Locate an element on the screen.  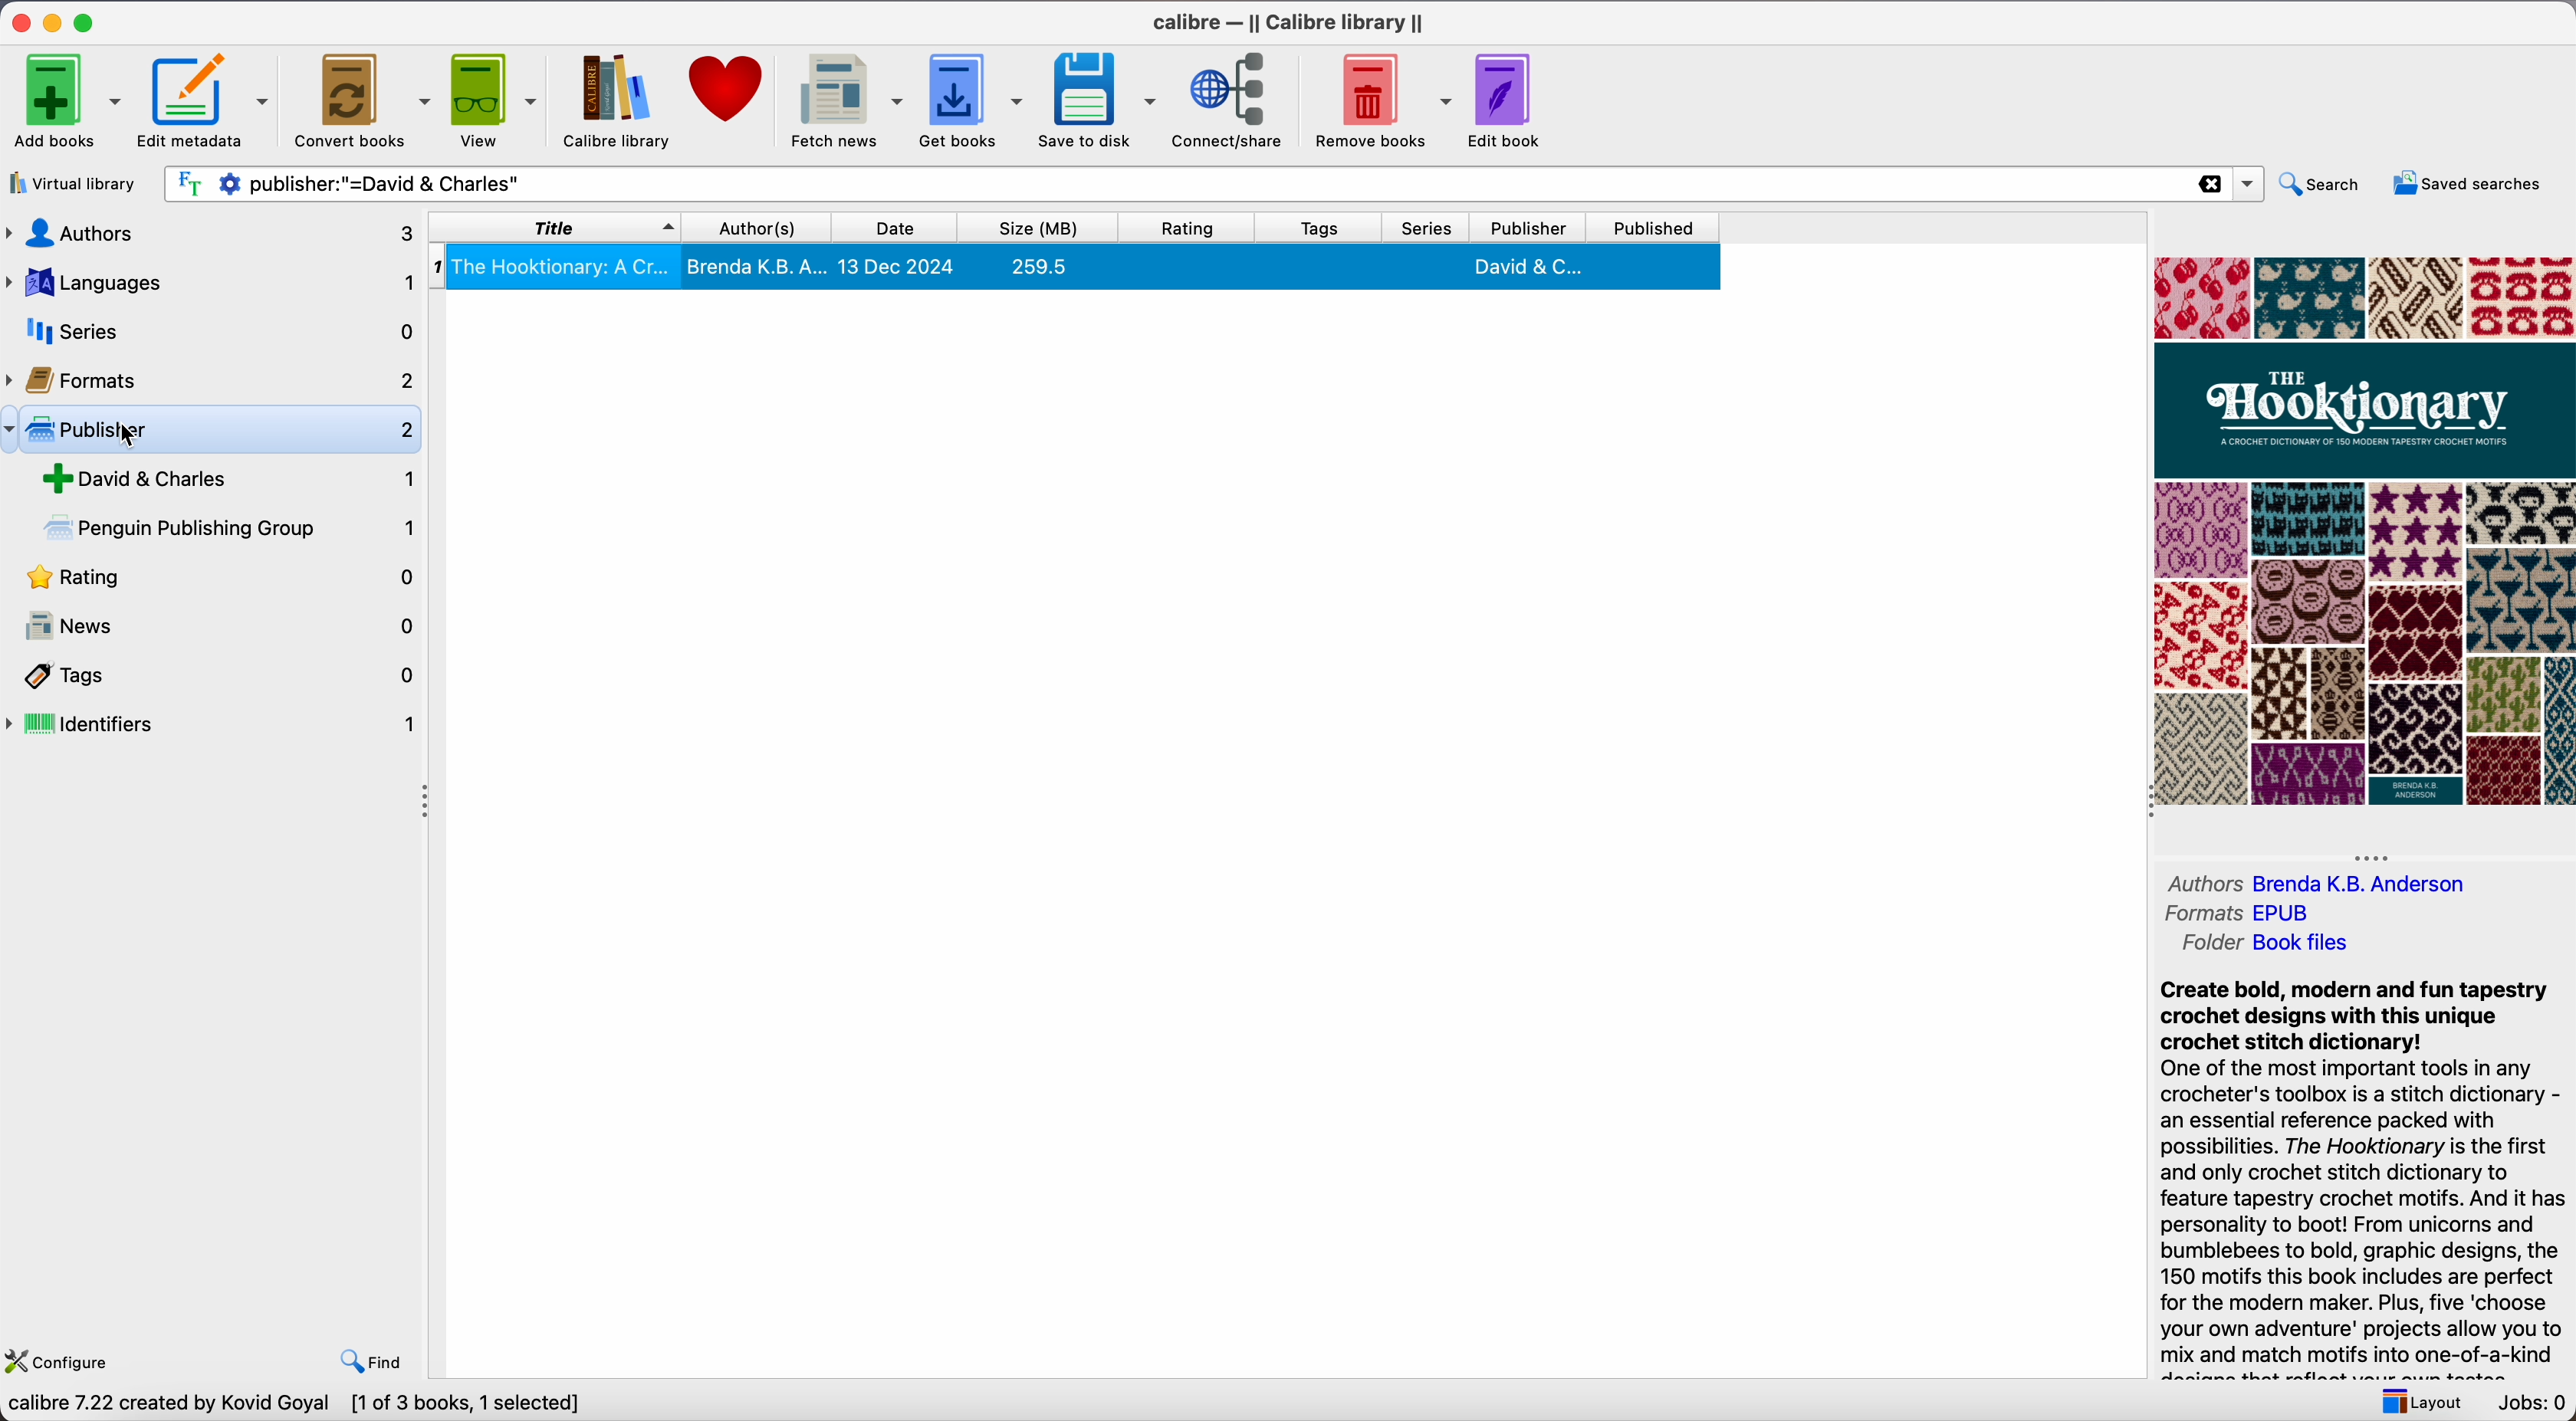
series is located at coordinates (209, 331).